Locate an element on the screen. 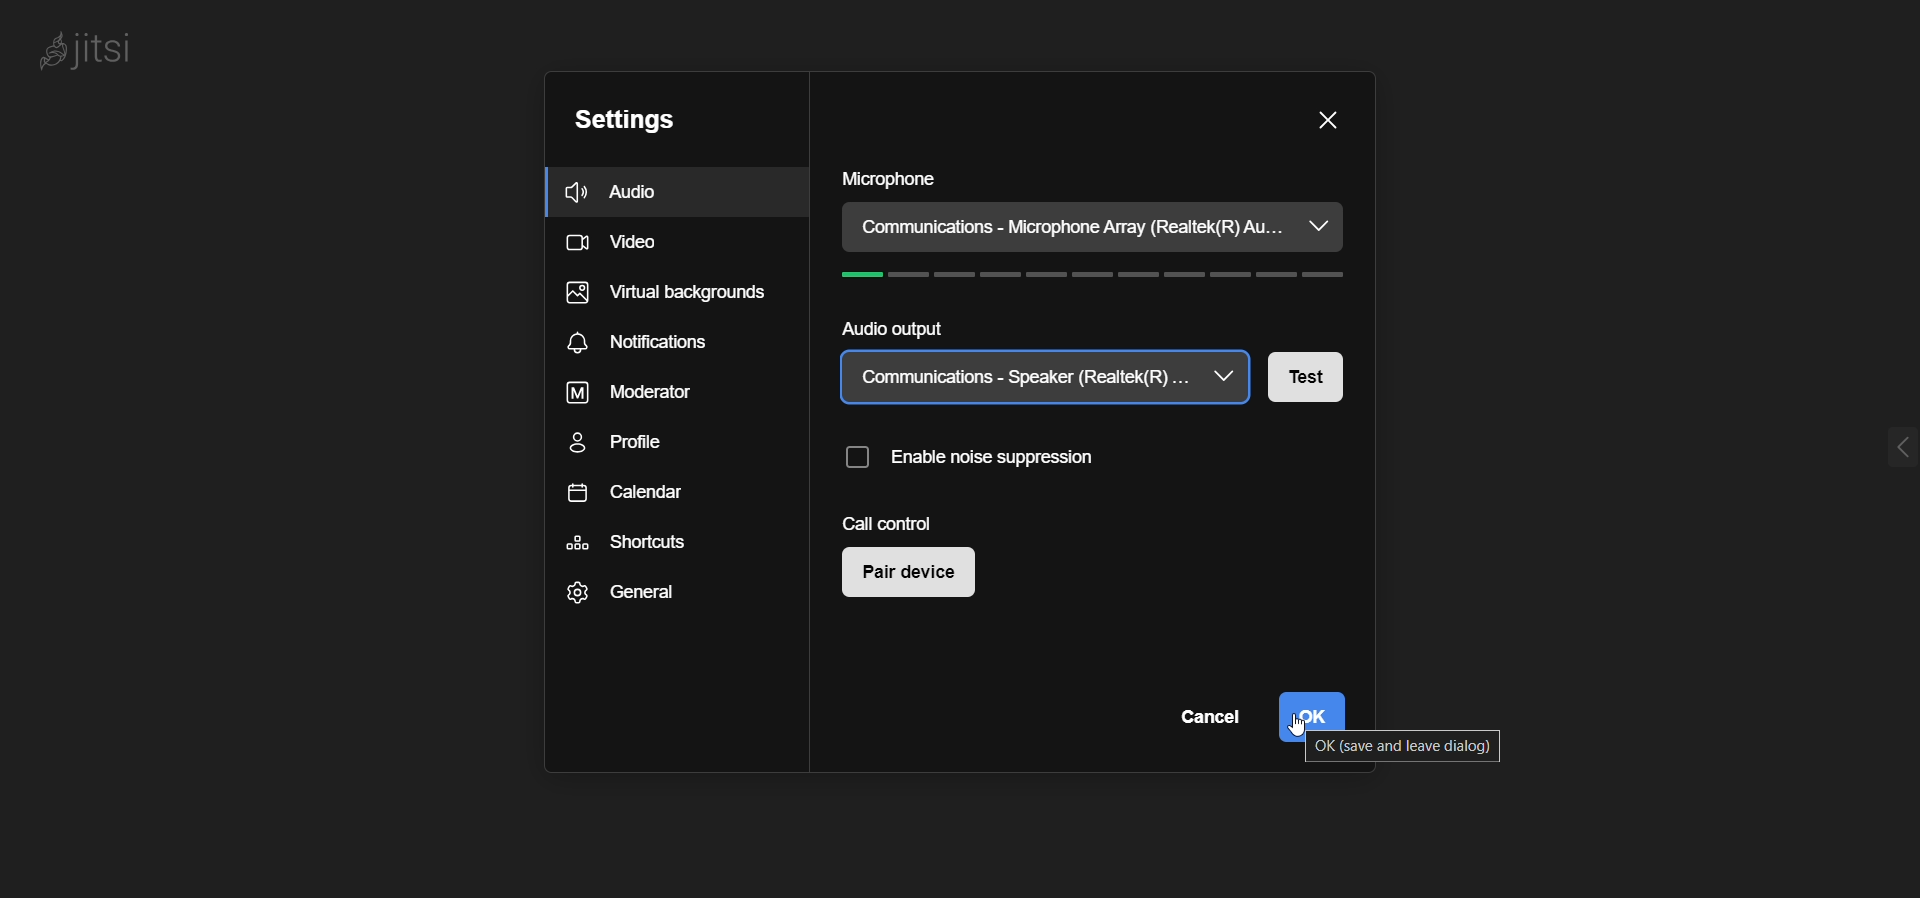  video is located at coordinates (618, 246).